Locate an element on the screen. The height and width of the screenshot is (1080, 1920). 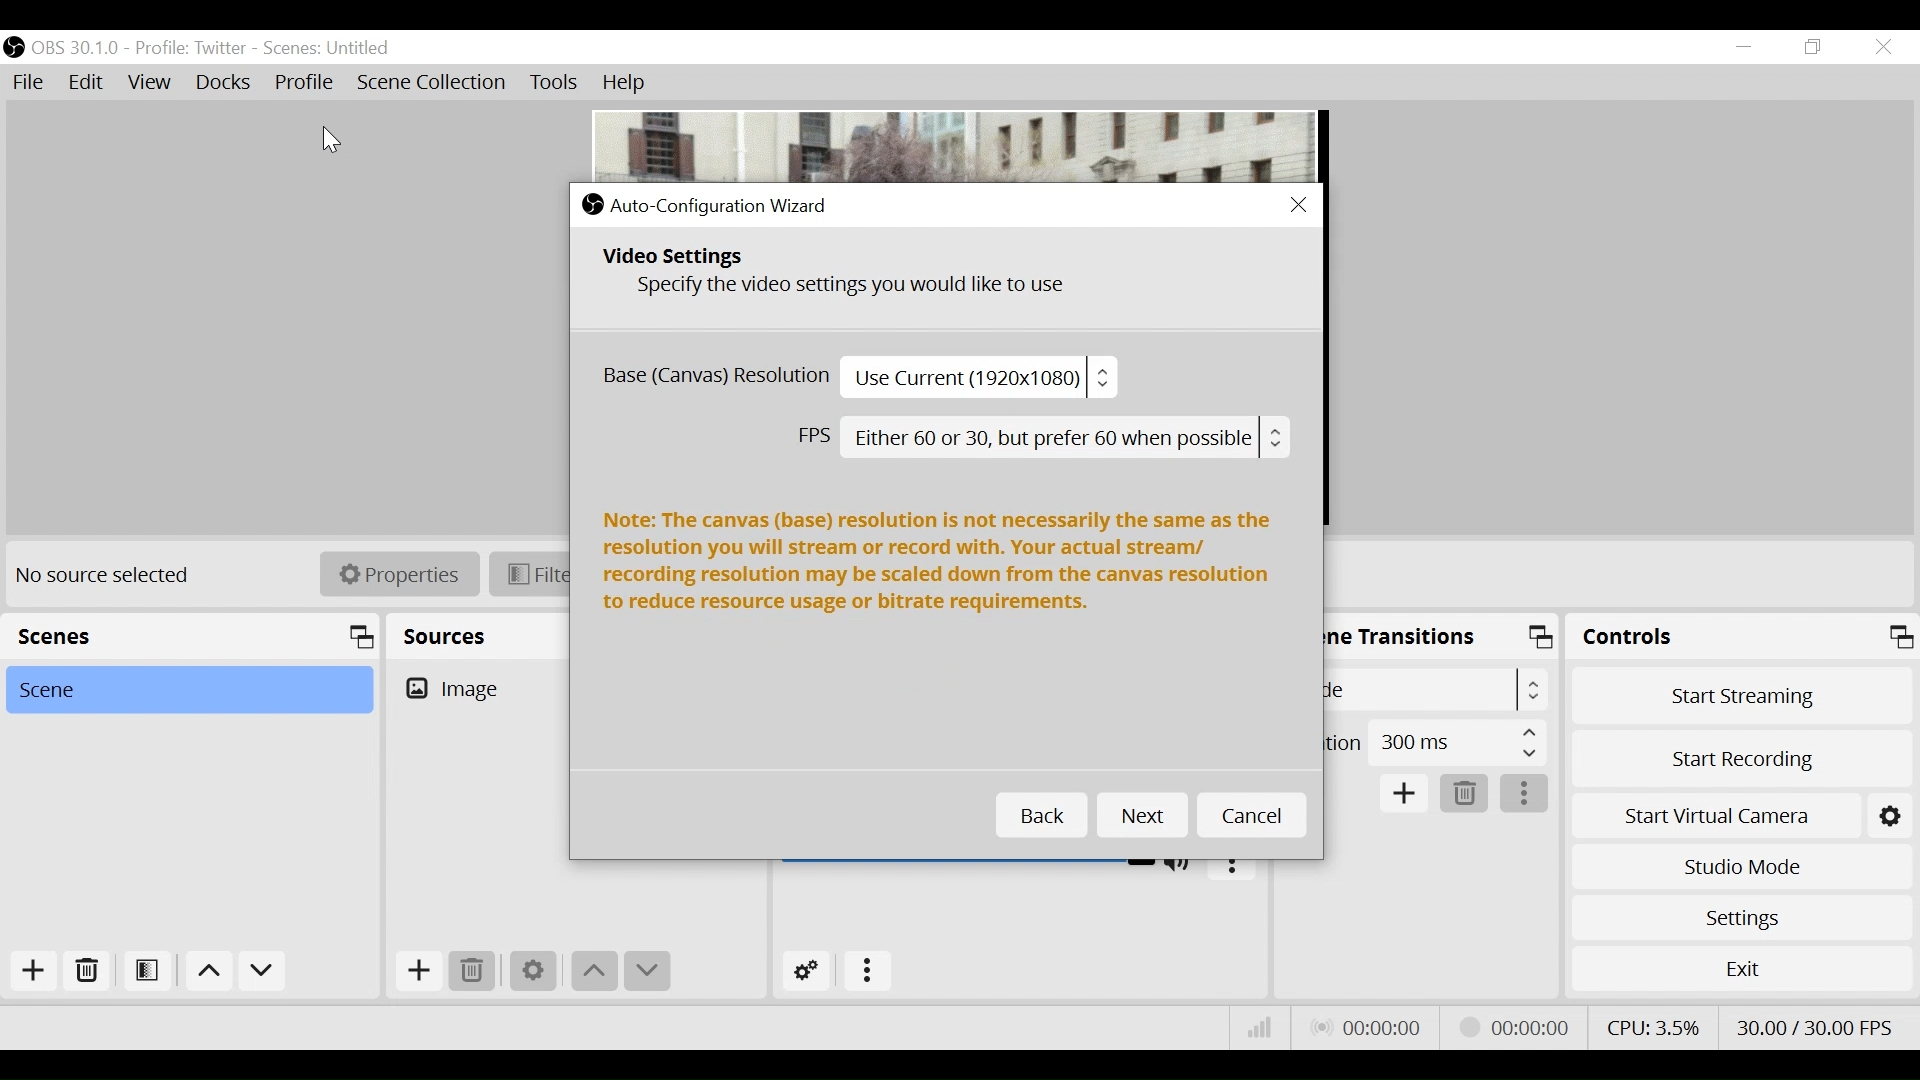
minimize is located at coordinates (1742, 49).